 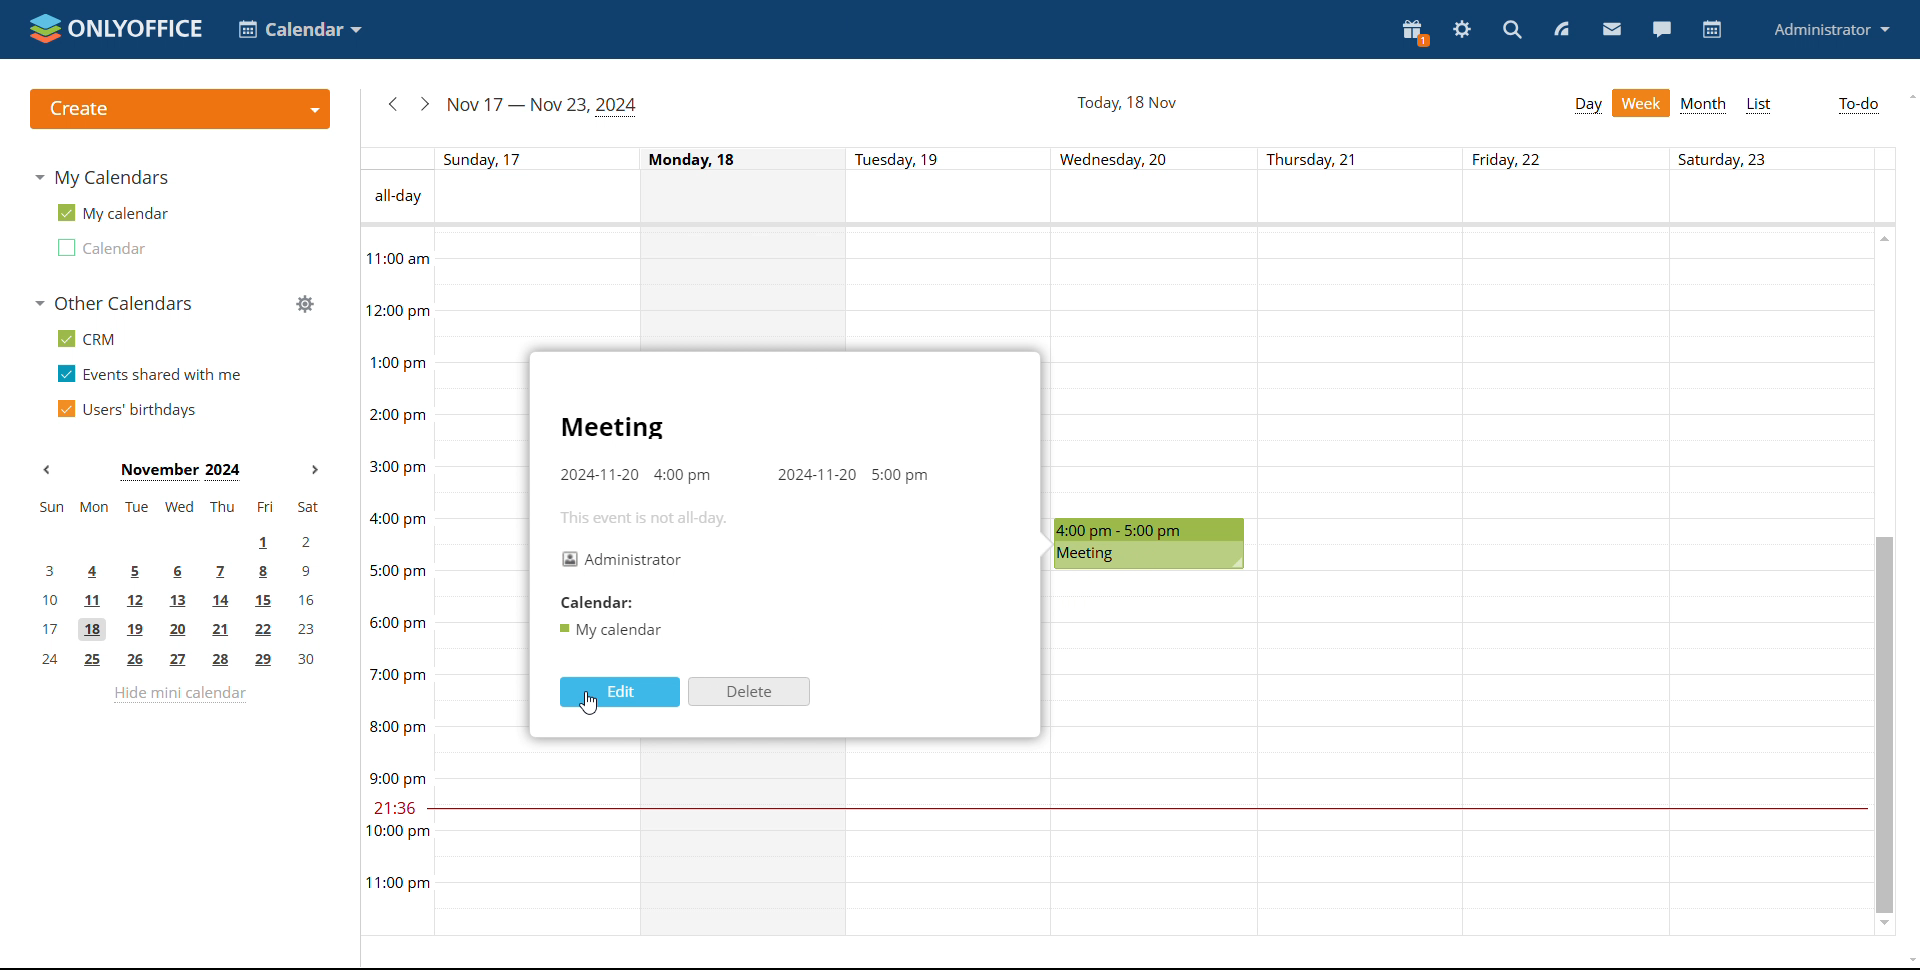 What do you see at coordinates (1883, 724) in the screenshot?
I see `scrollbar` at bounding box center [1883, 724].